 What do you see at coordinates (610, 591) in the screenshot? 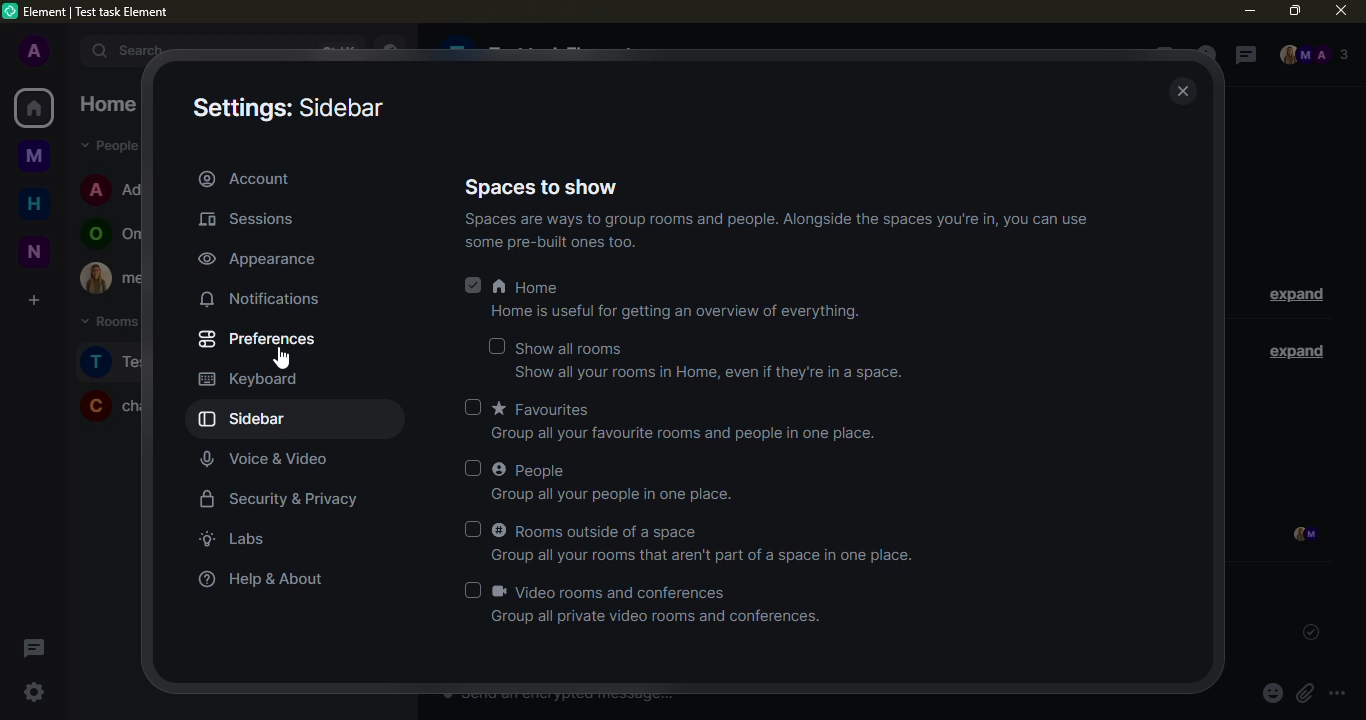
I see `video rooms and conferences` at bounding box center [610, 591].